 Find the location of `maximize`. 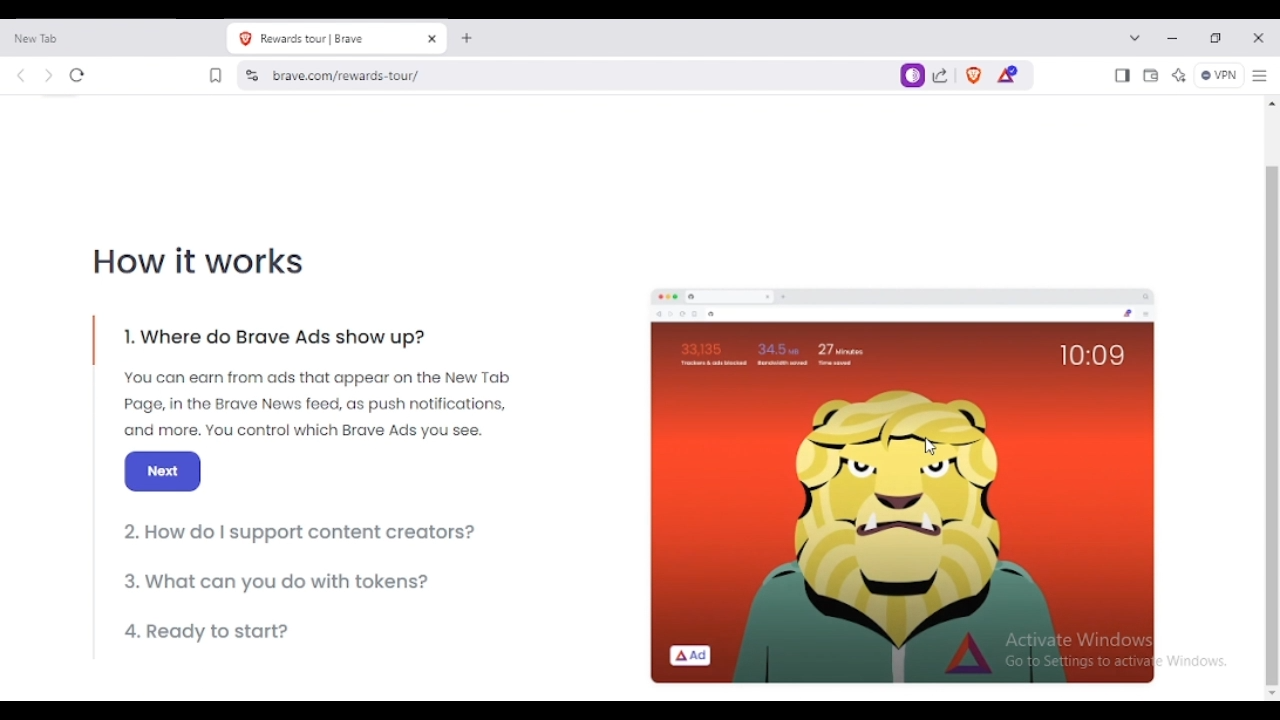

maximize is located at coordinates (1216, 39).